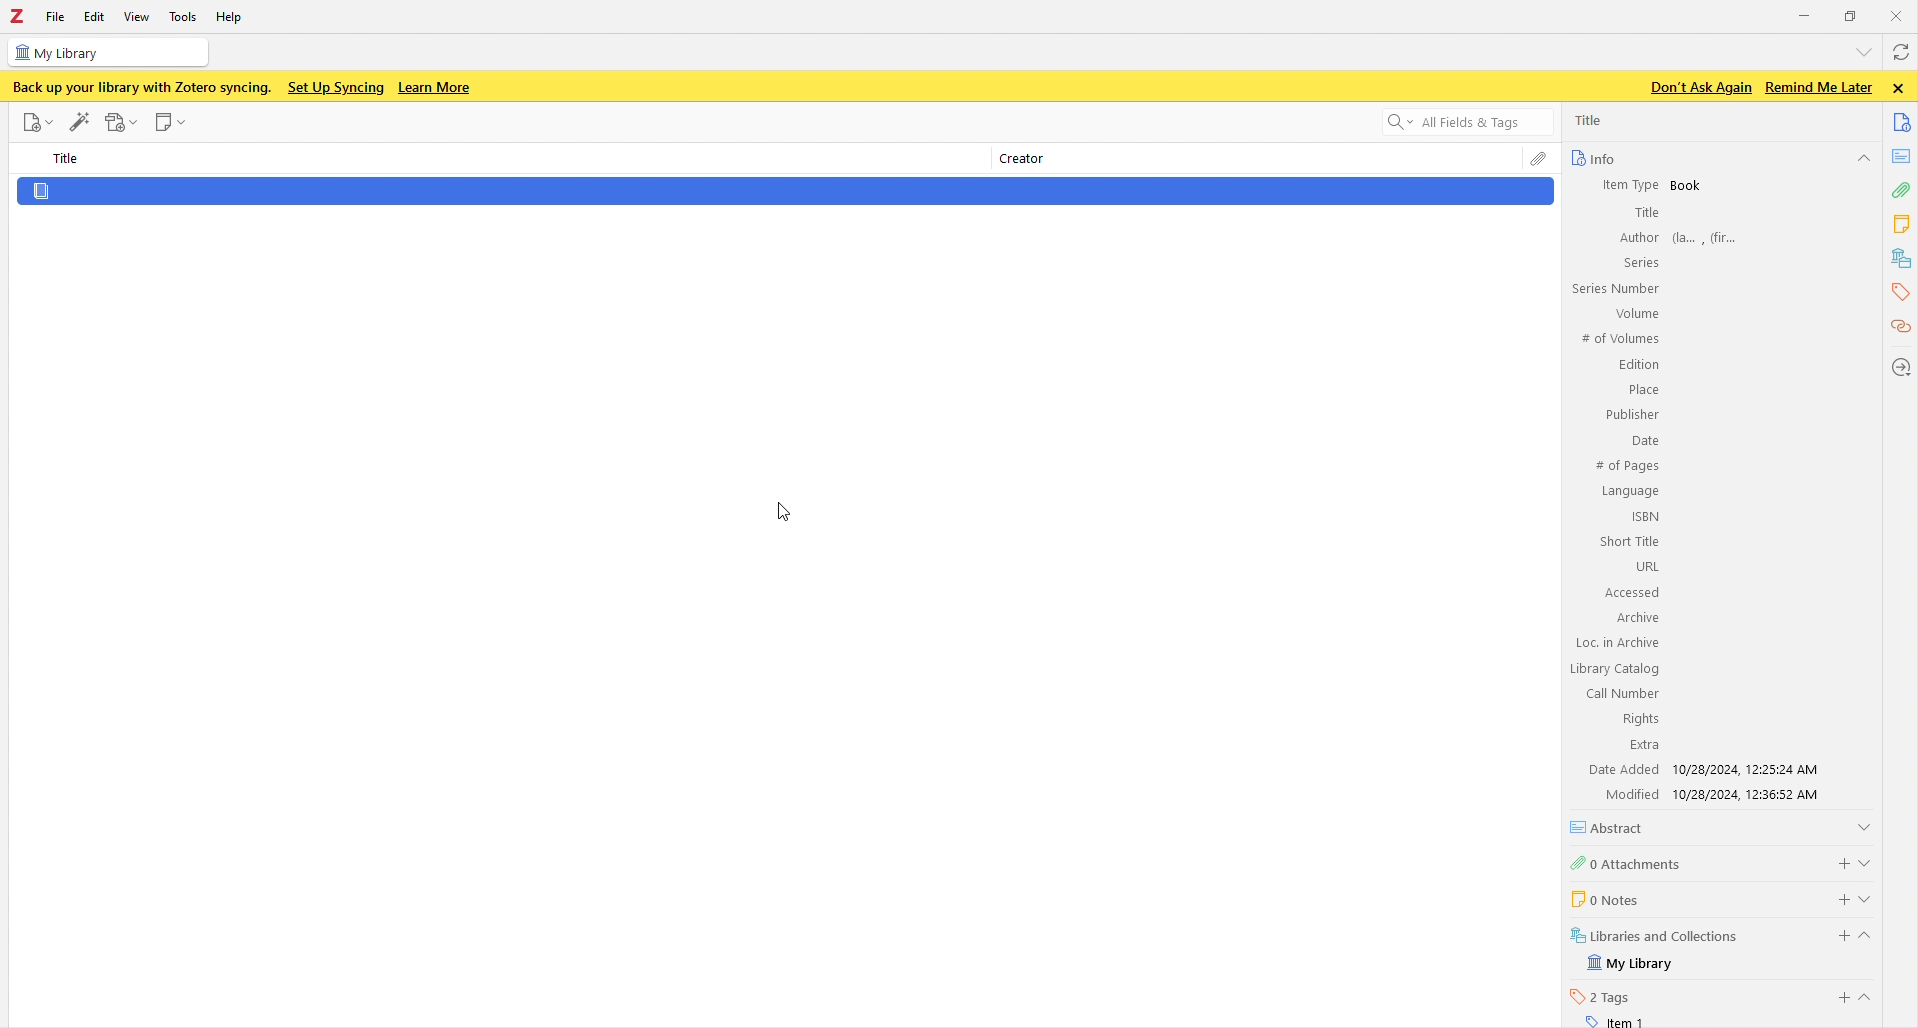 The image size is (1918, 1028). I want to click on My Library, so click(106, 52).